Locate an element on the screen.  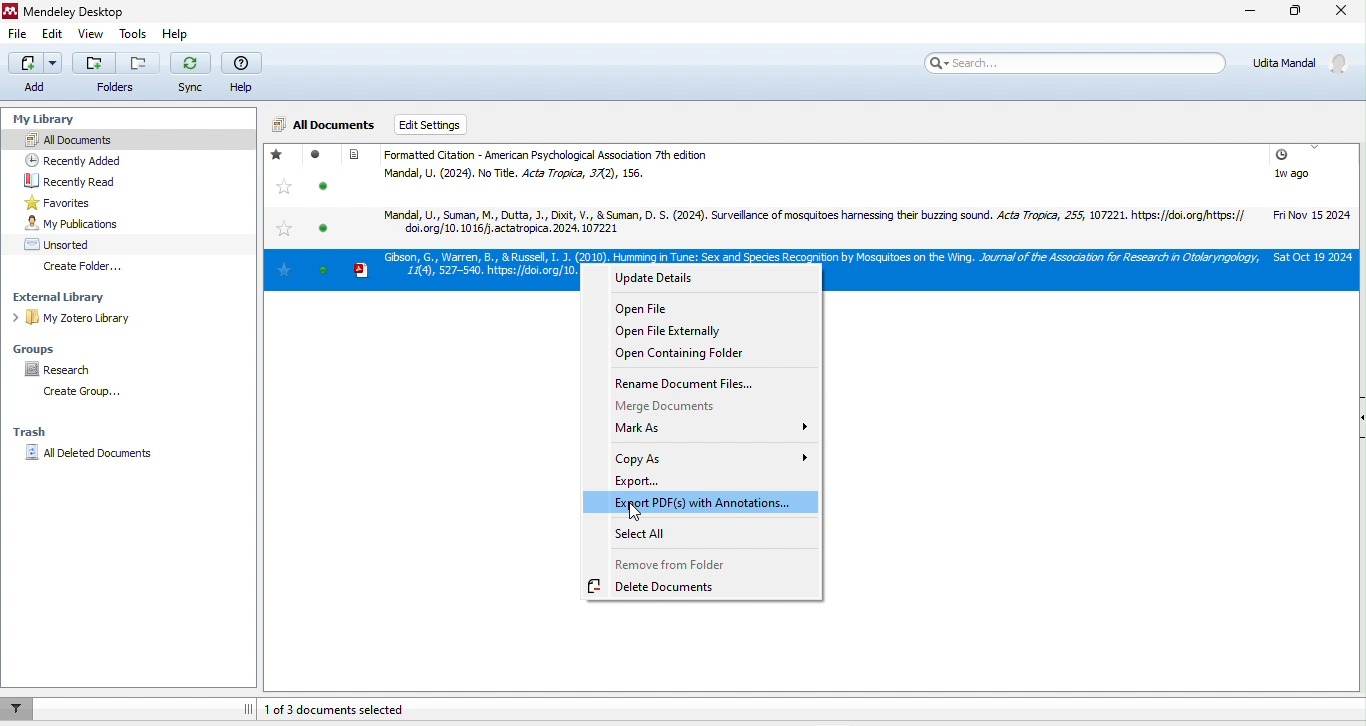
copy as is located at coordinates (711, 457).